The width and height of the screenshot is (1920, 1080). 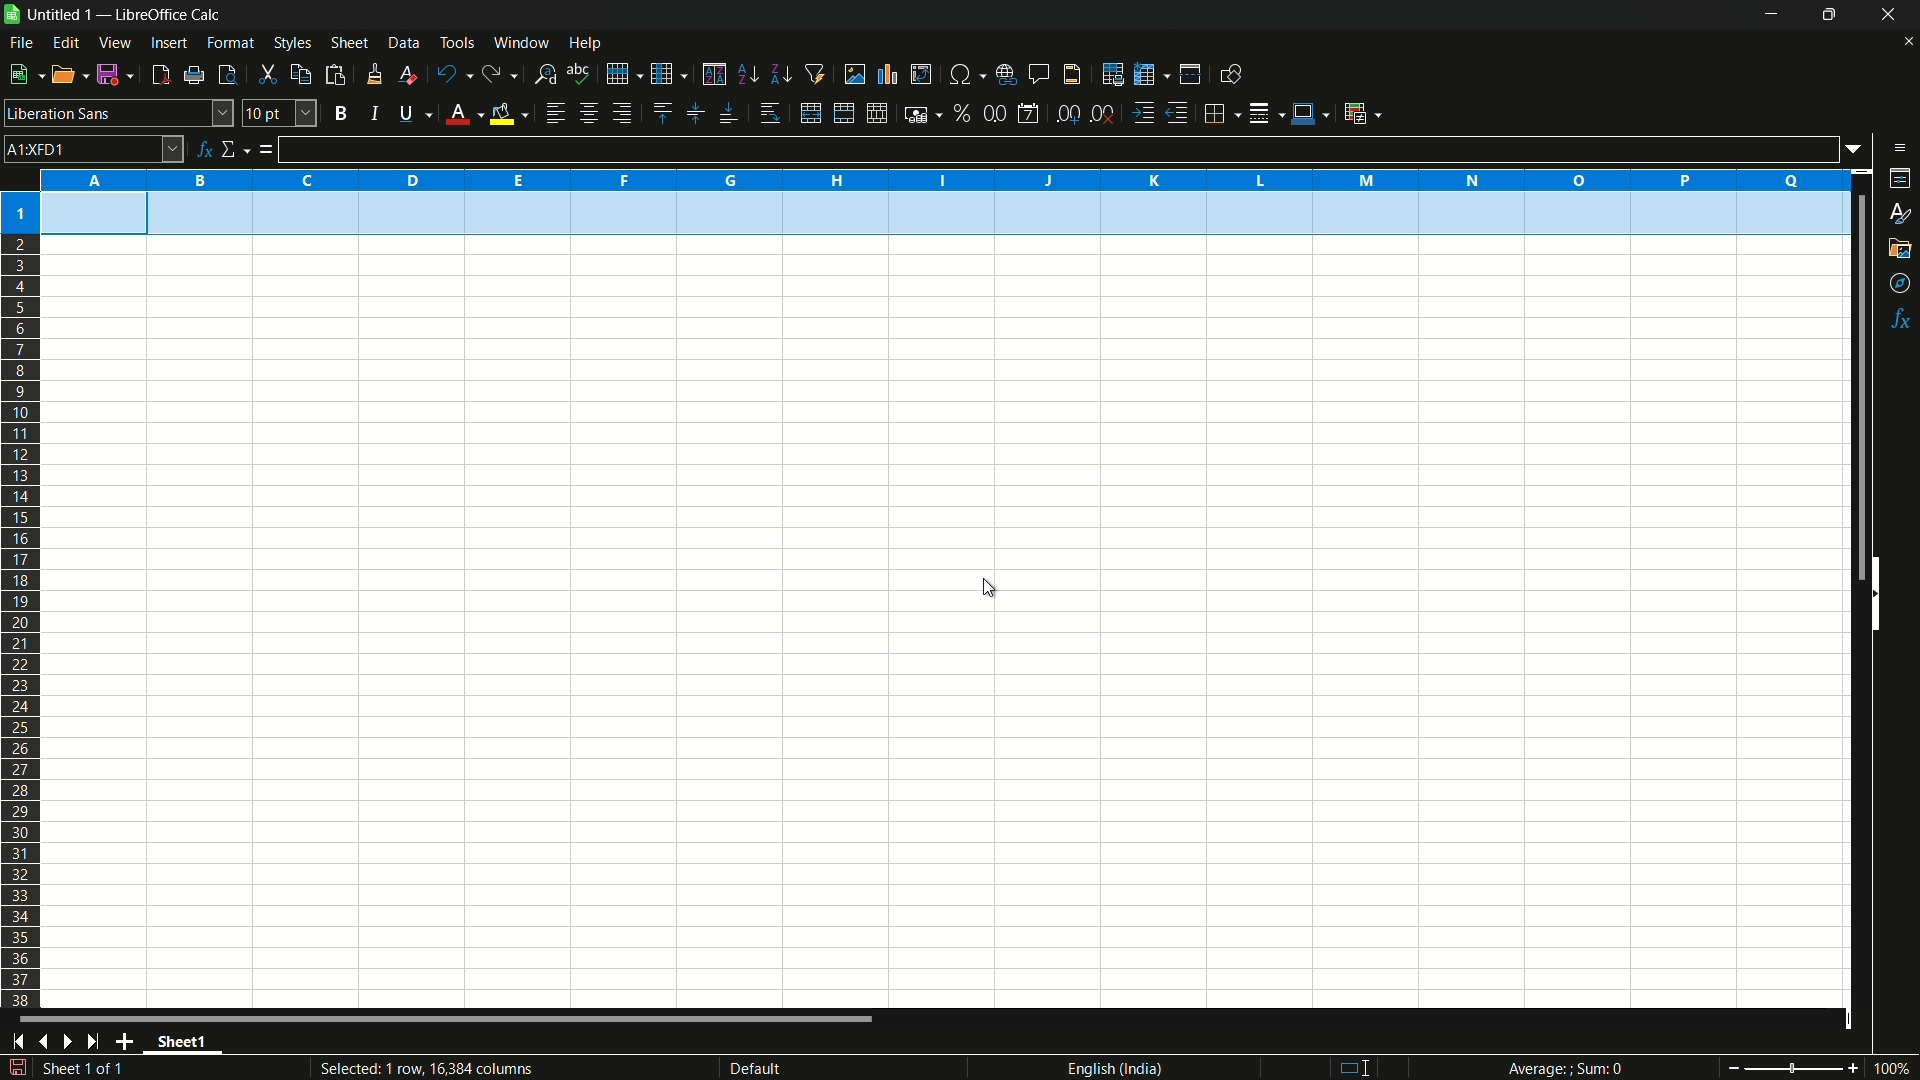 I want to click on paste, so click(x=335, y=75).